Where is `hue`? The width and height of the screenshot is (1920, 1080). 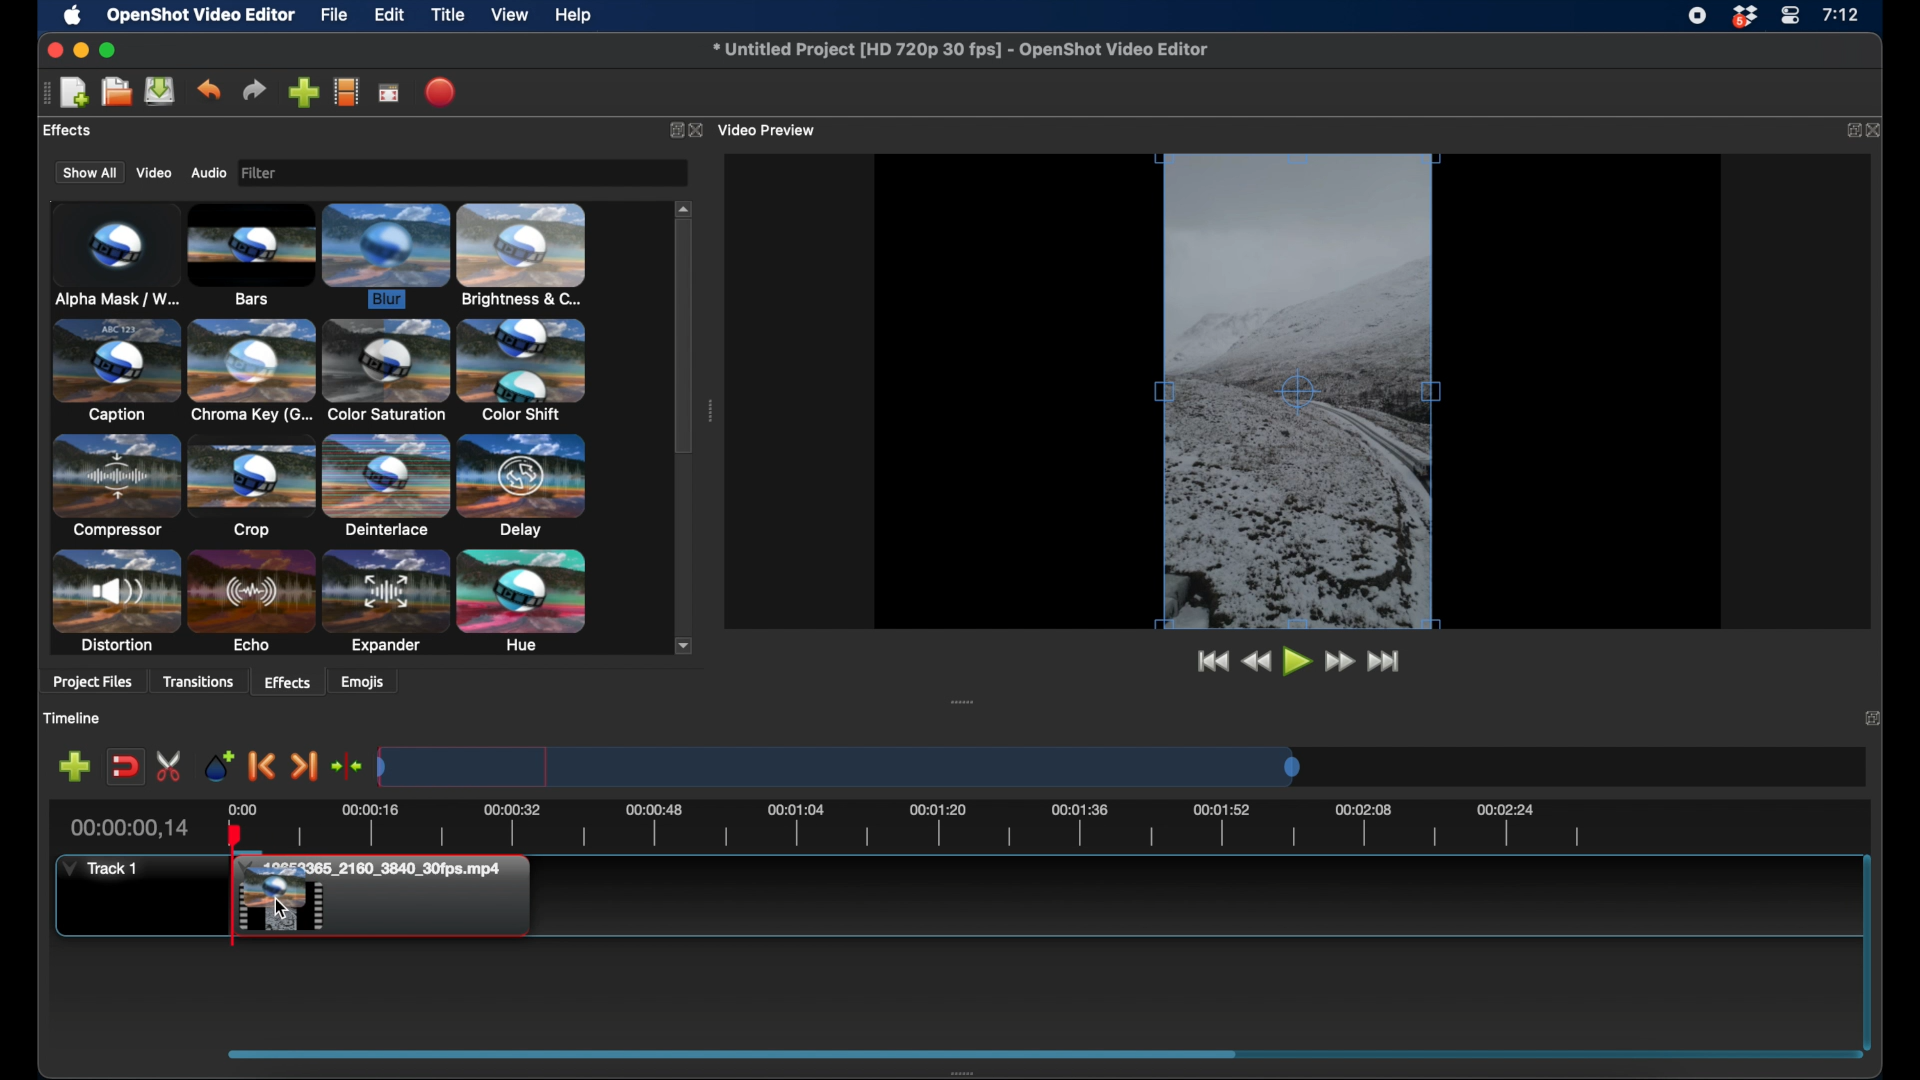
hue is located at coordinates (522, 602).